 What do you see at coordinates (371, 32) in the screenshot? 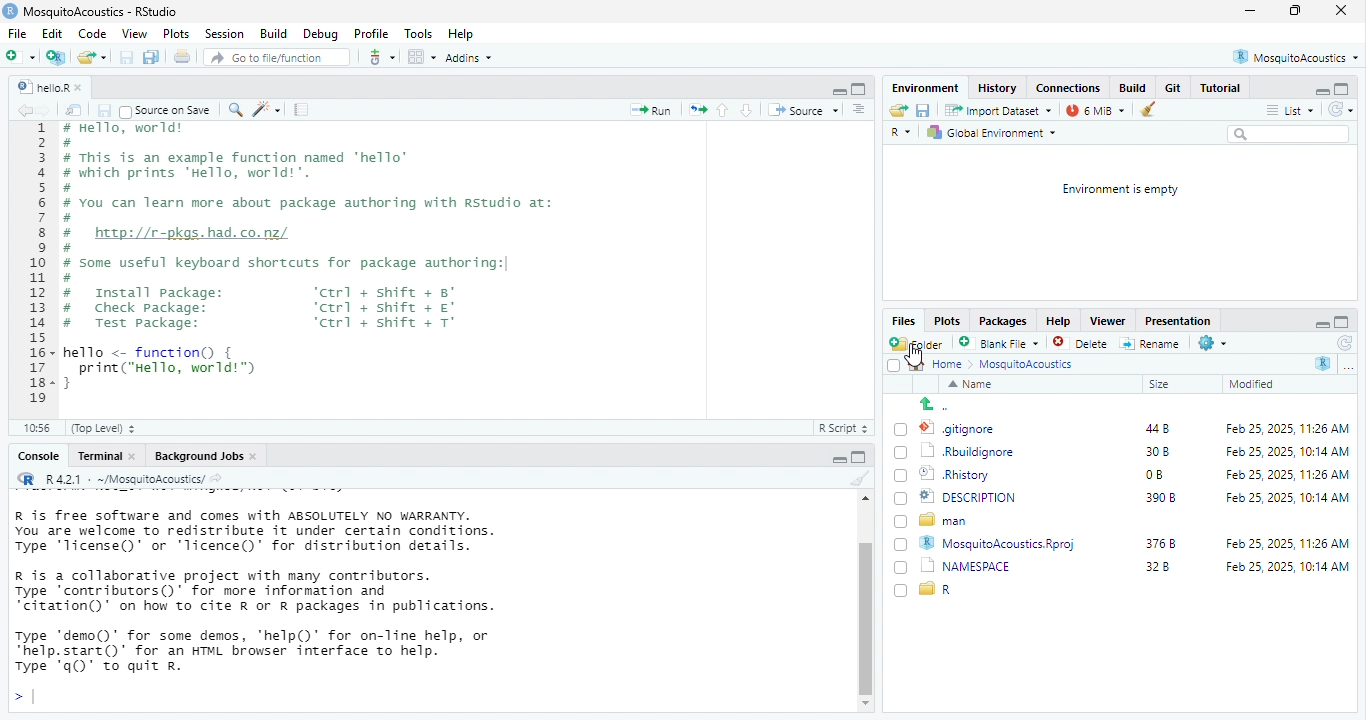
I see `Profile` at bounding box center [371, 32].